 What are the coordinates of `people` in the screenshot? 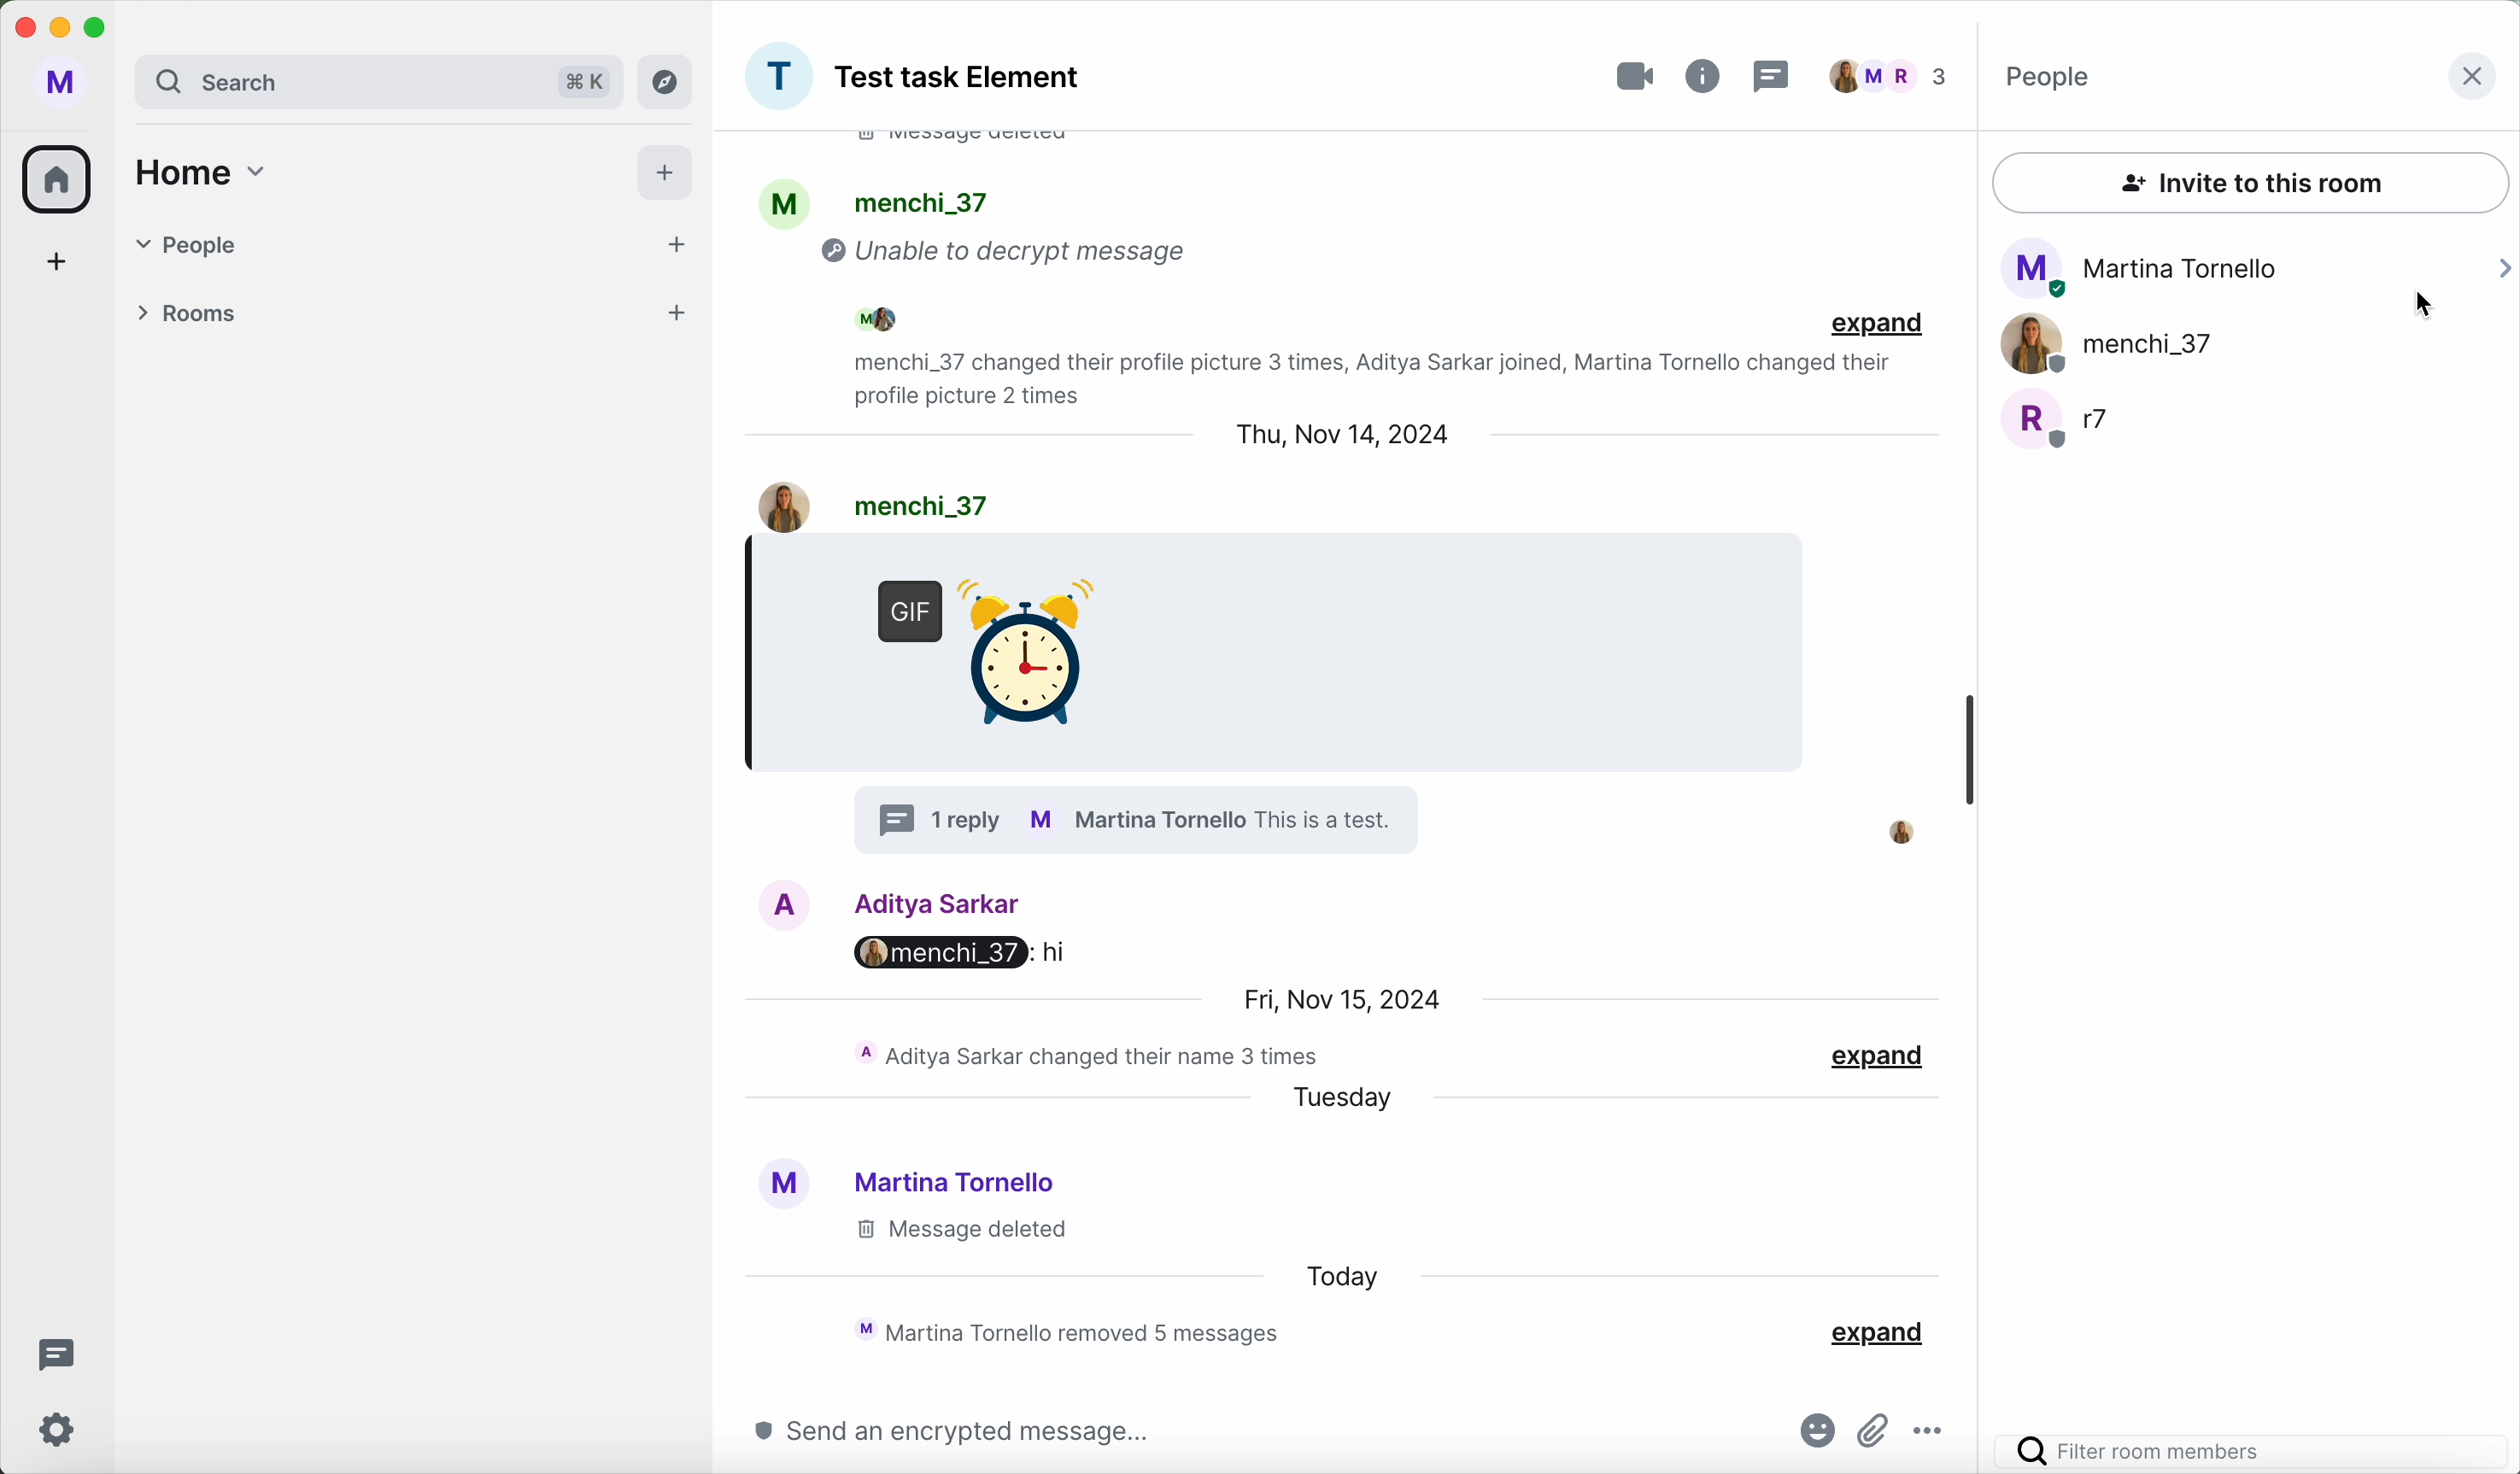 It's located at (1891, 75).